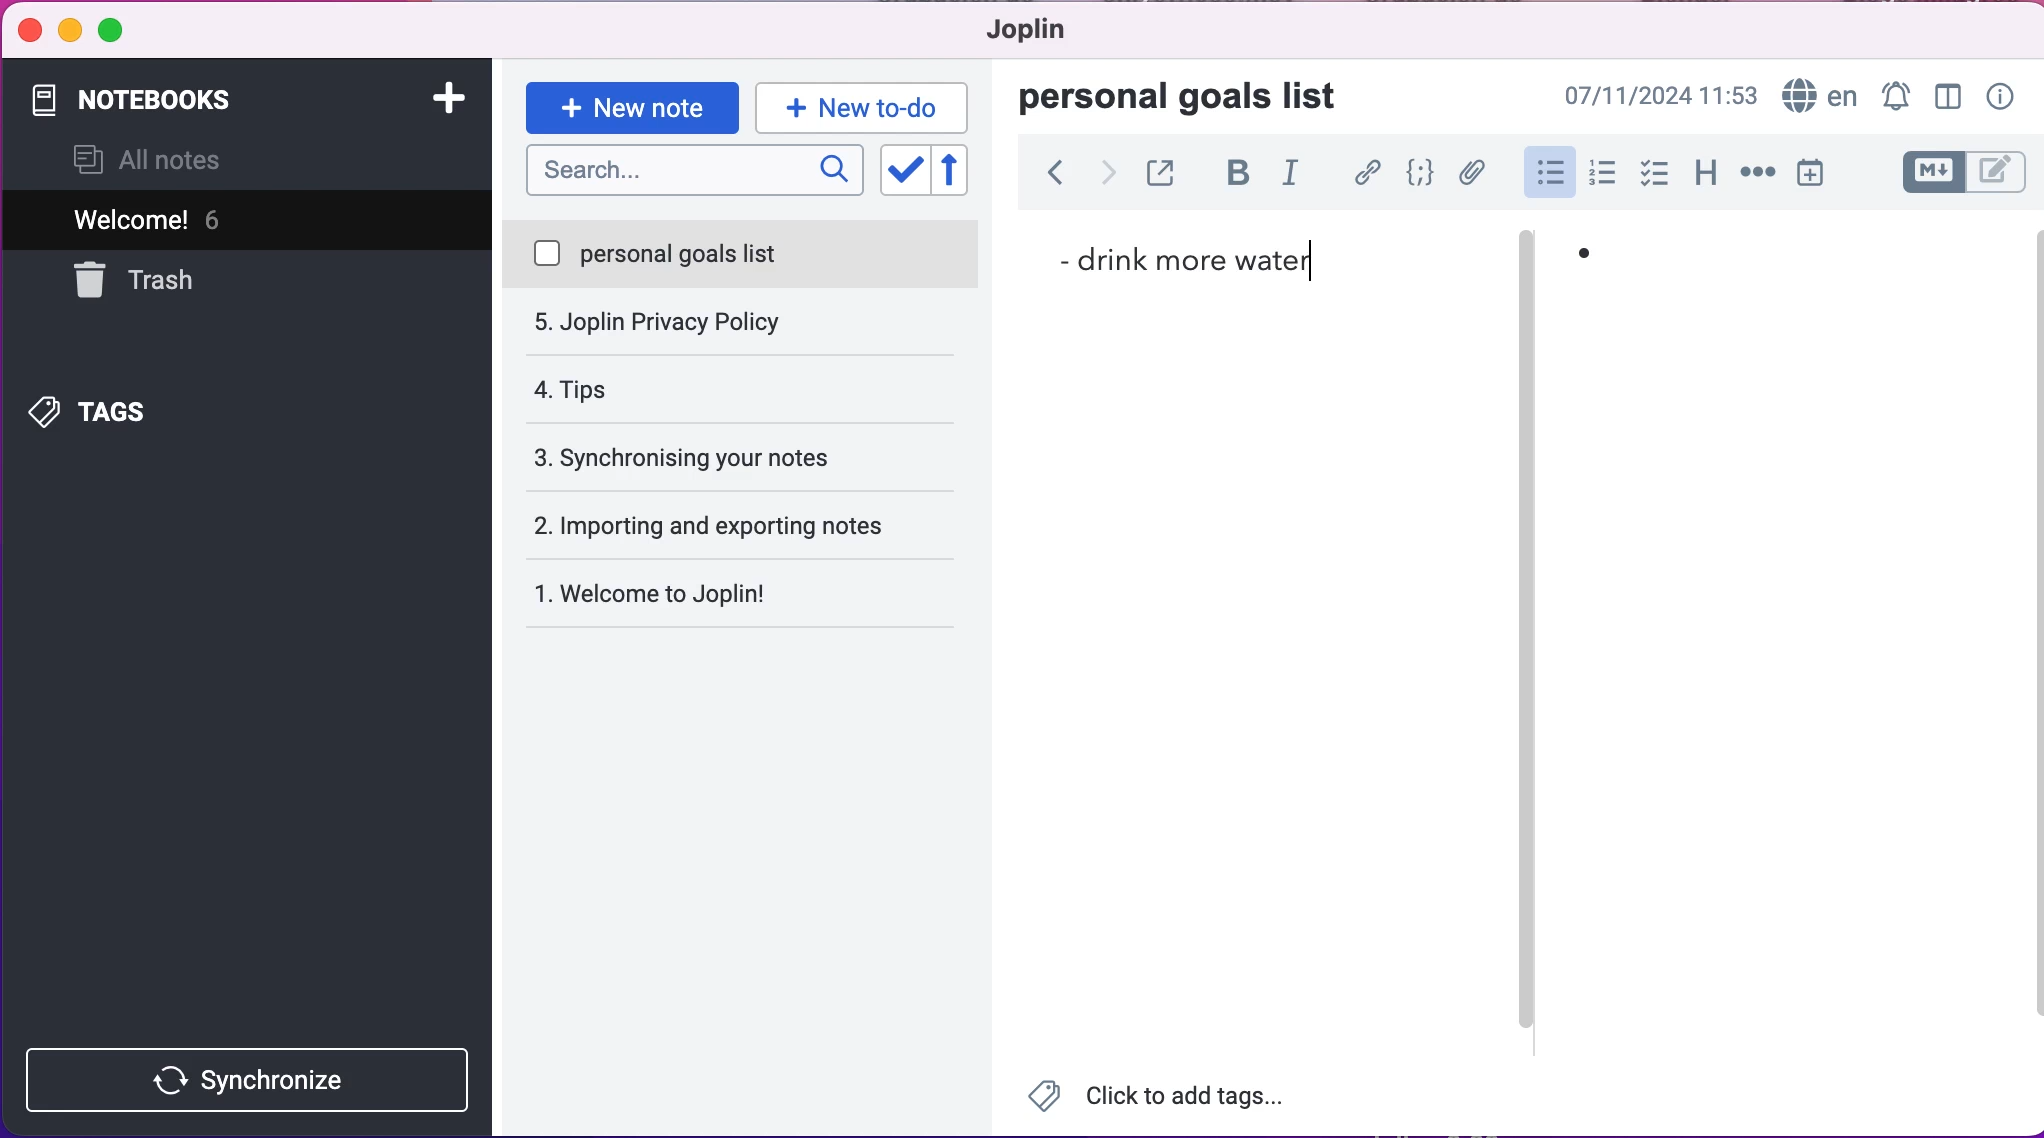 The width and height of the screenshot is (2044, 1138). Describe the element at coordinates (1602, 177) in the screenshot. I see `numbered lists` at that location.